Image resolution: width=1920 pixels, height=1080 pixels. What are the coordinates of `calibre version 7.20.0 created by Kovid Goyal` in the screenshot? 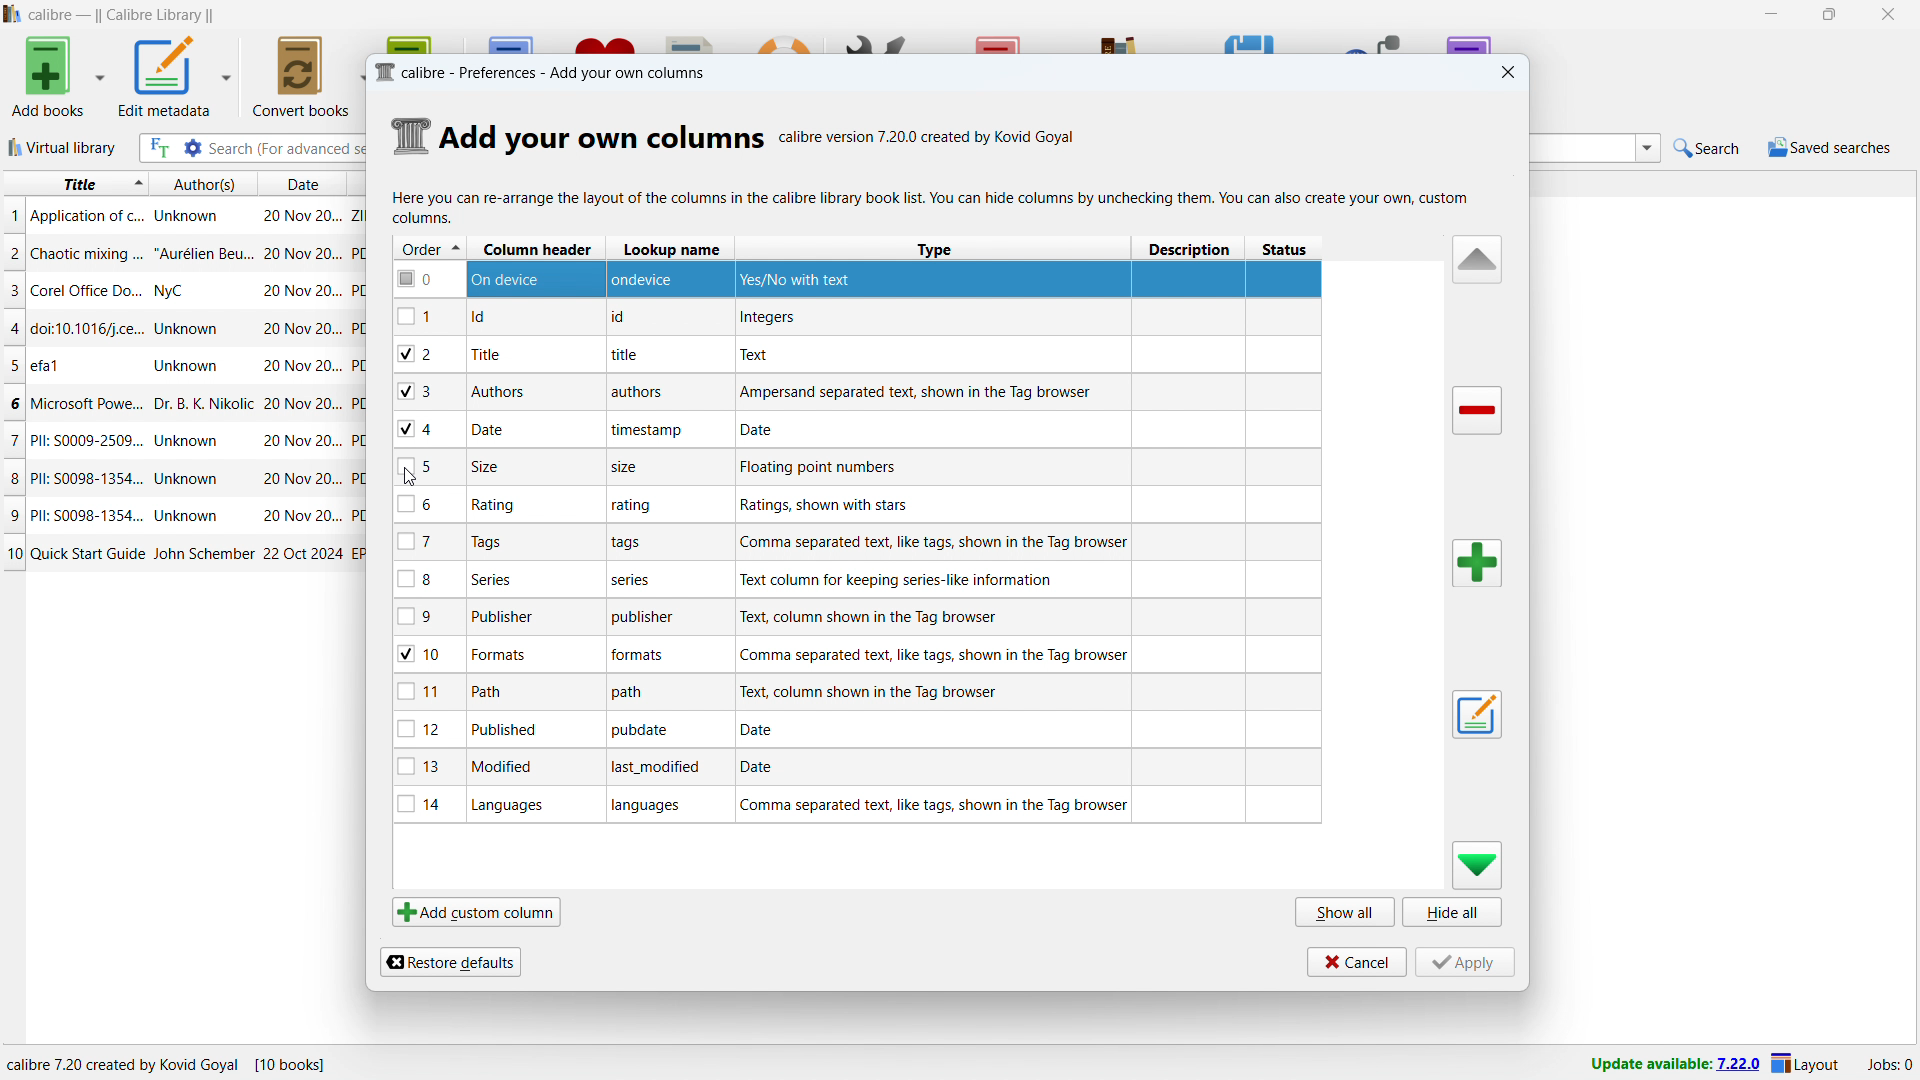 It's located at (928, 134).